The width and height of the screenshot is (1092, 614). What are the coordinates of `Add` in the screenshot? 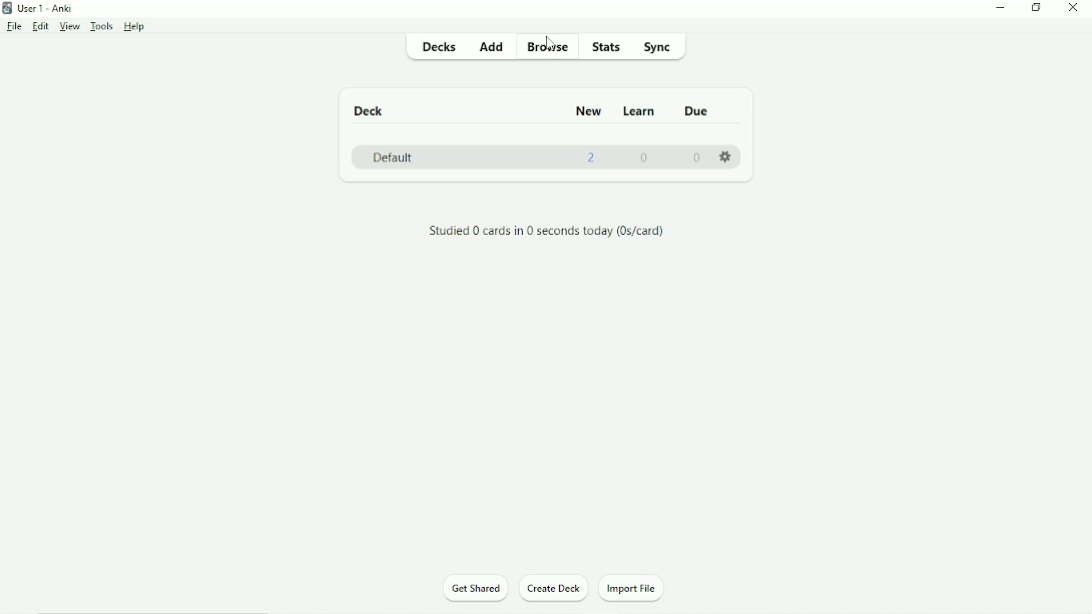 It's located at (496, 47).